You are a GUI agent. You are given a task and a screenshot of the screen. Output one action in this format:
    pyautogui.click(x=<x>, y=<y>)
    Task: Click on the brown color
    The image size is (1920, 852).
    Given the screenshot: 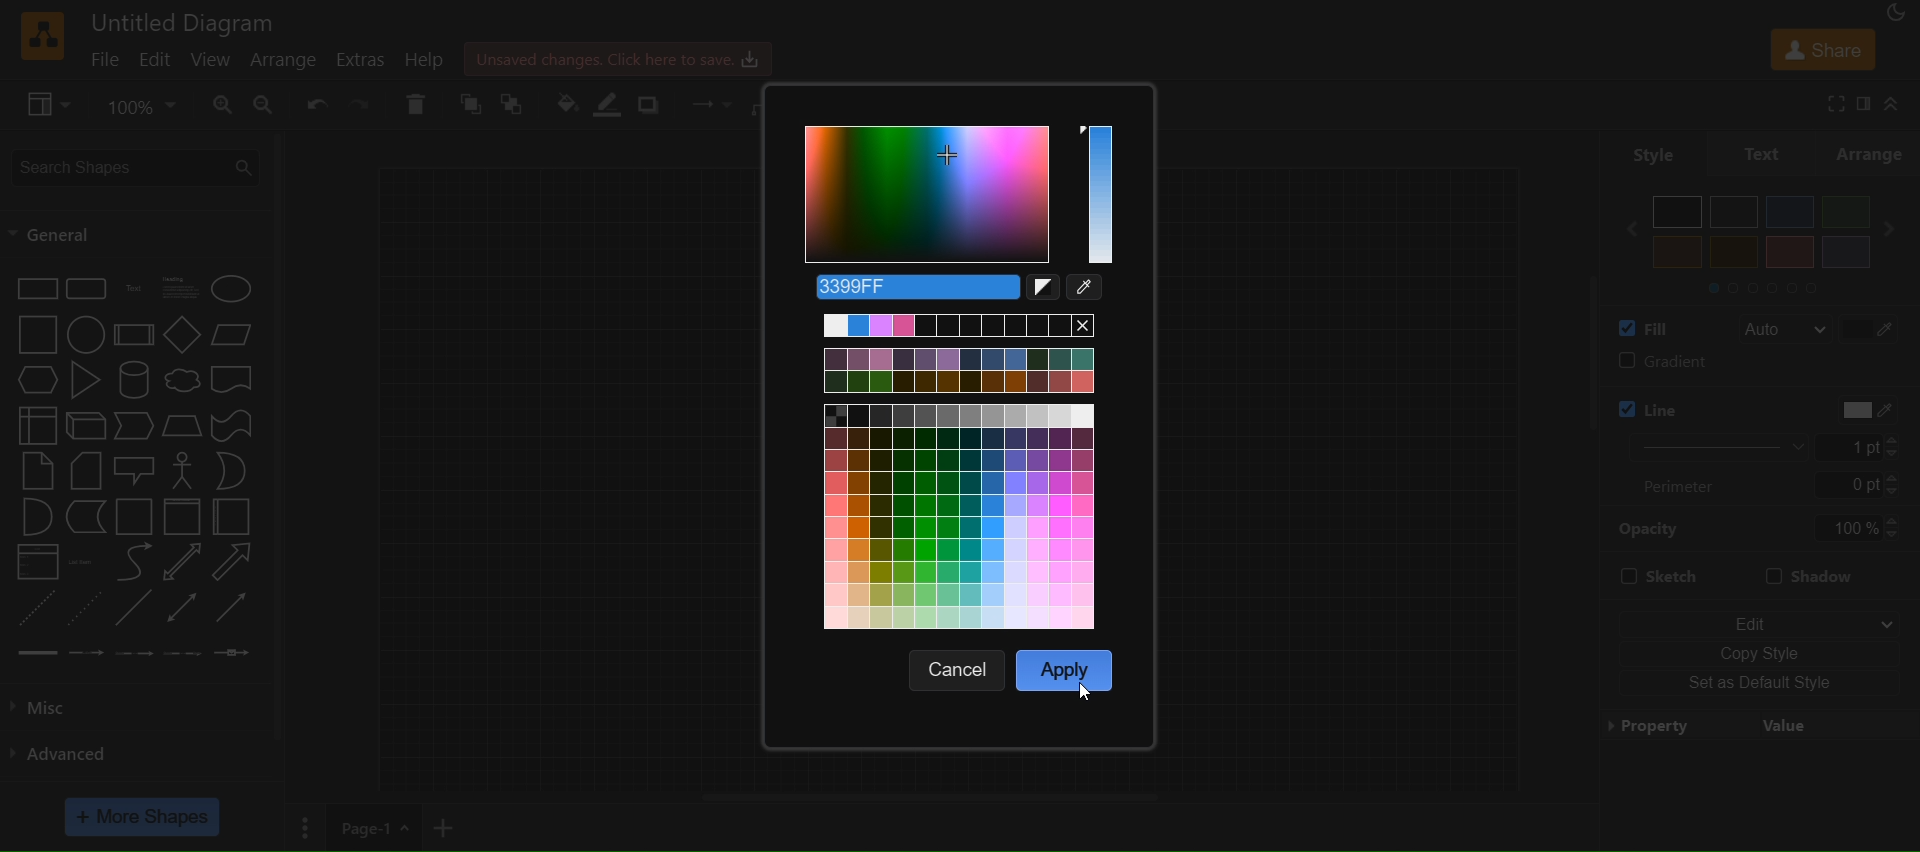 What is the action you would take?
    pyautogui.click(x=1789, y=252)
    